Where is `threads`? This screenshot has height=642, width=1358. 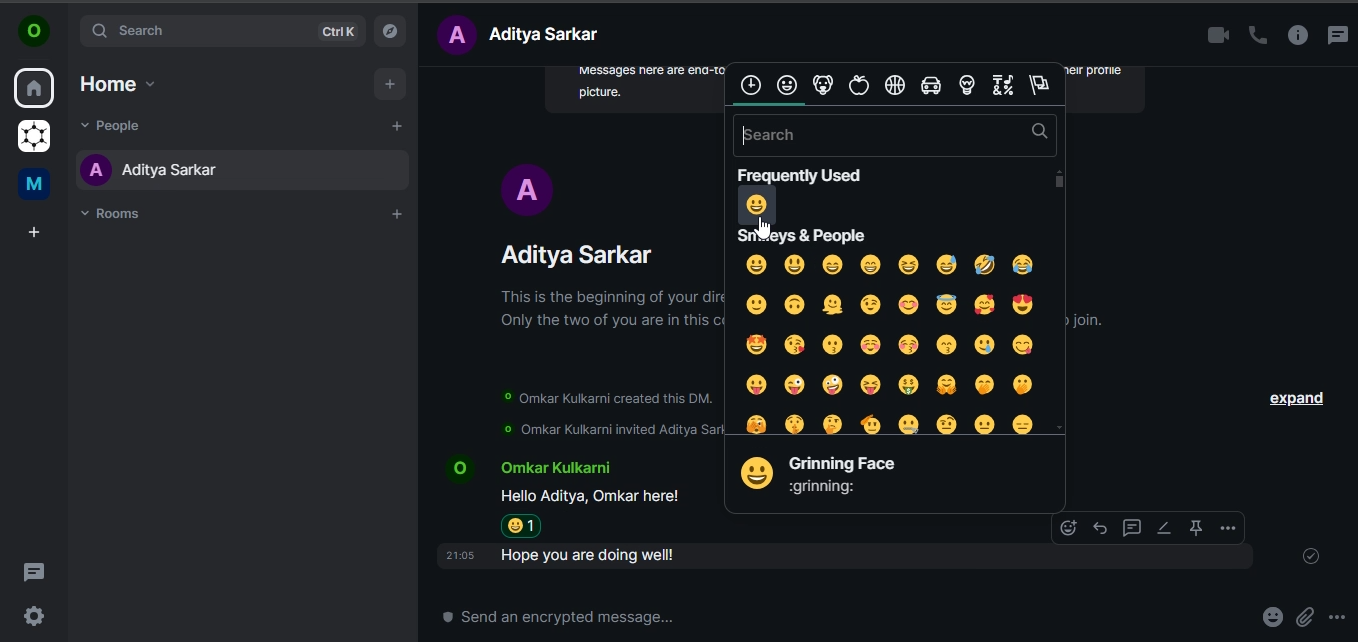 threads is located at coordinates (1338, 33).